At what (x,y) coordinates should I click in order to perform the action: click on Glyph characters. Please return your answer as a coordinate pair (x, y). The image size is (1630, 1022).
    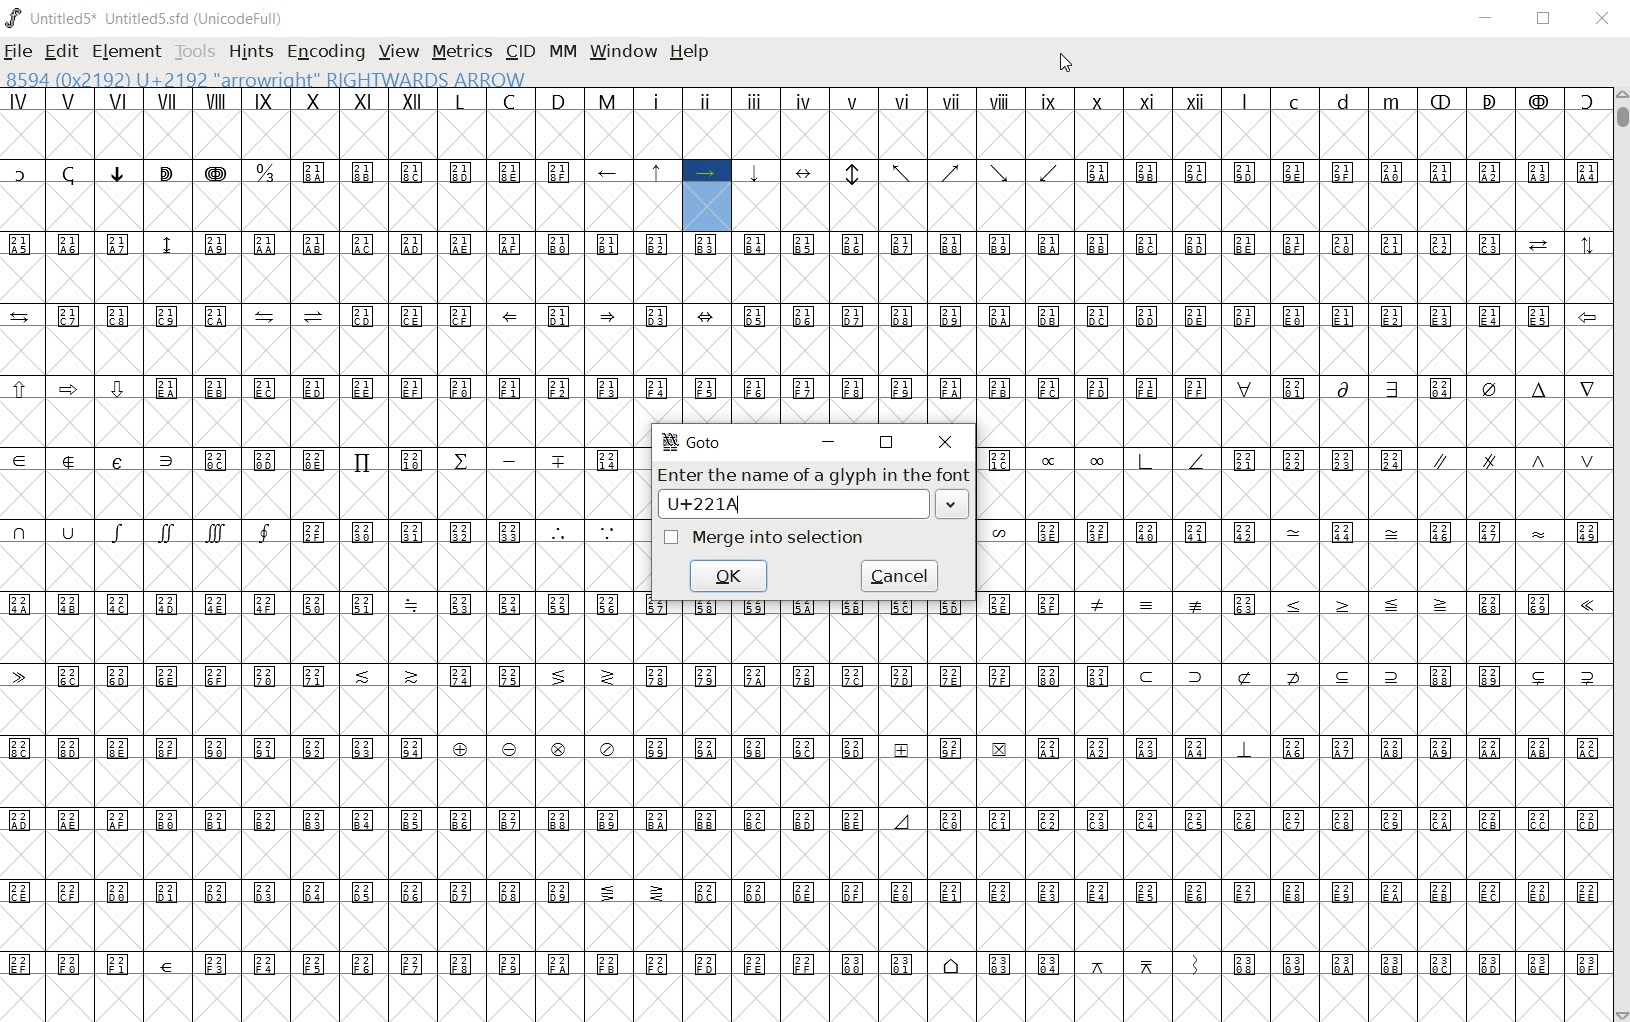
    Looking at the image, I should click on (318, 557).